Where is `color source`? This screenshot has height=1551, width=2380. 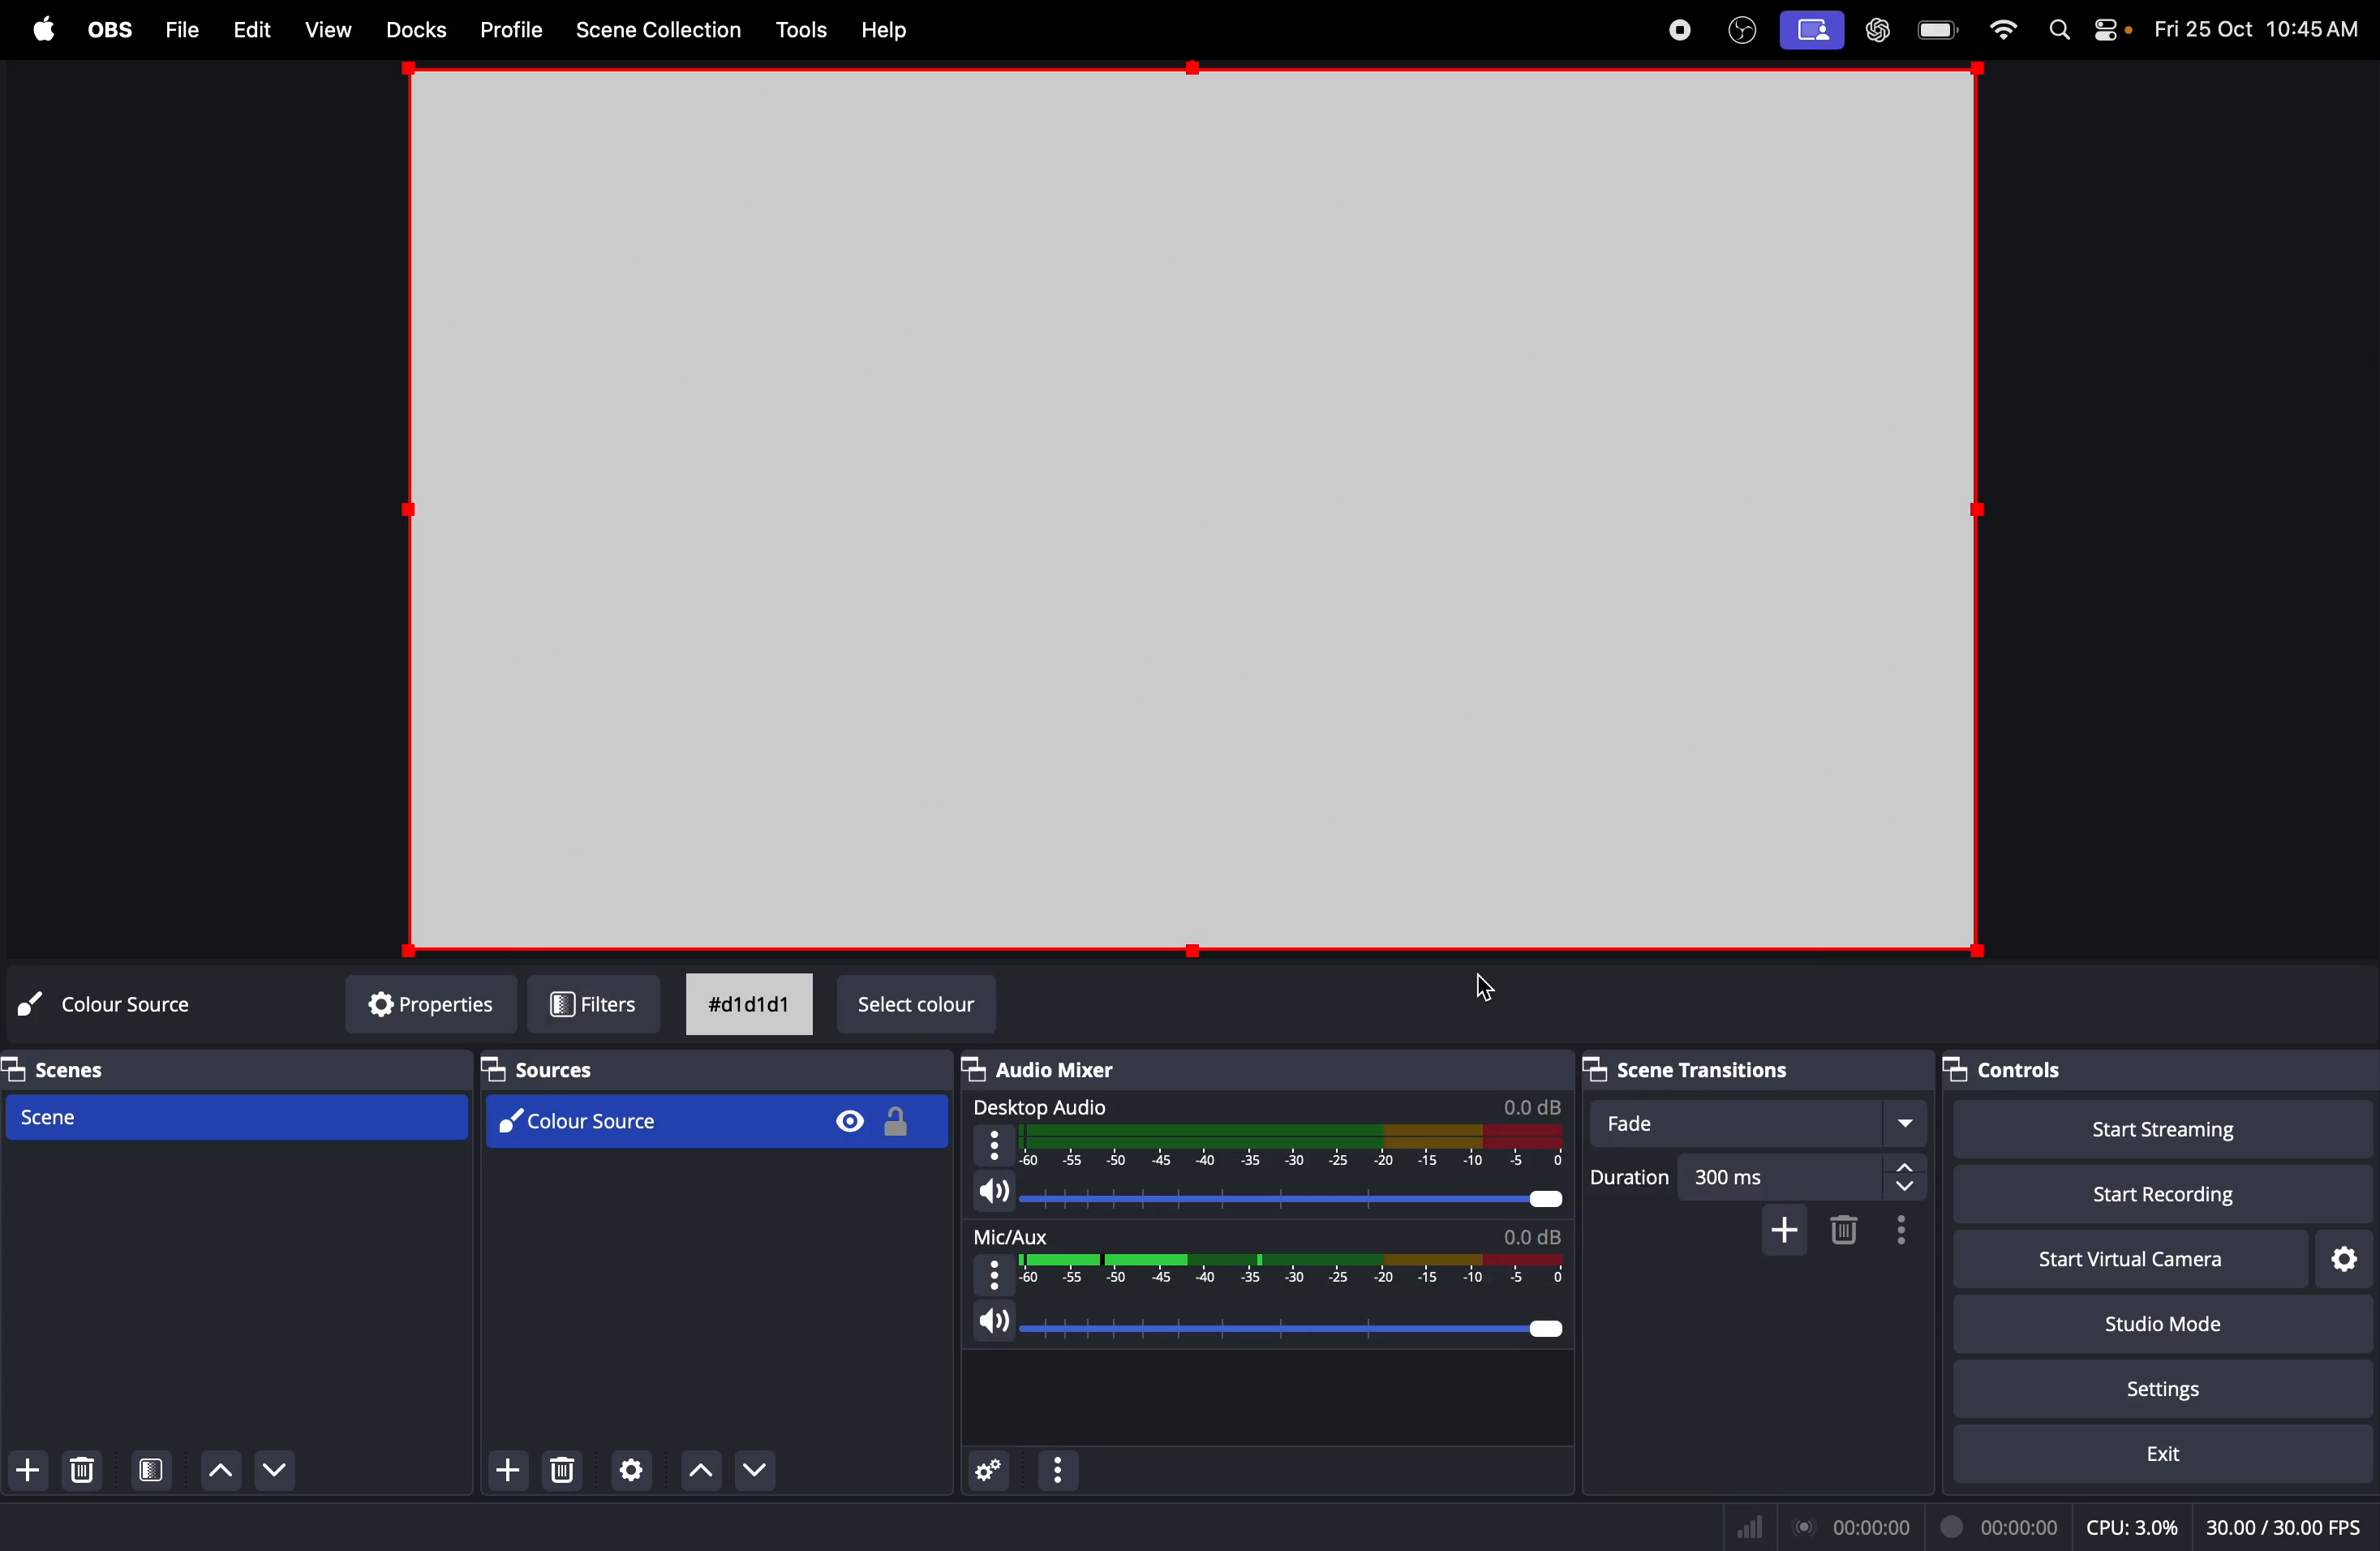
color source is located at coordinates (716, 1120).